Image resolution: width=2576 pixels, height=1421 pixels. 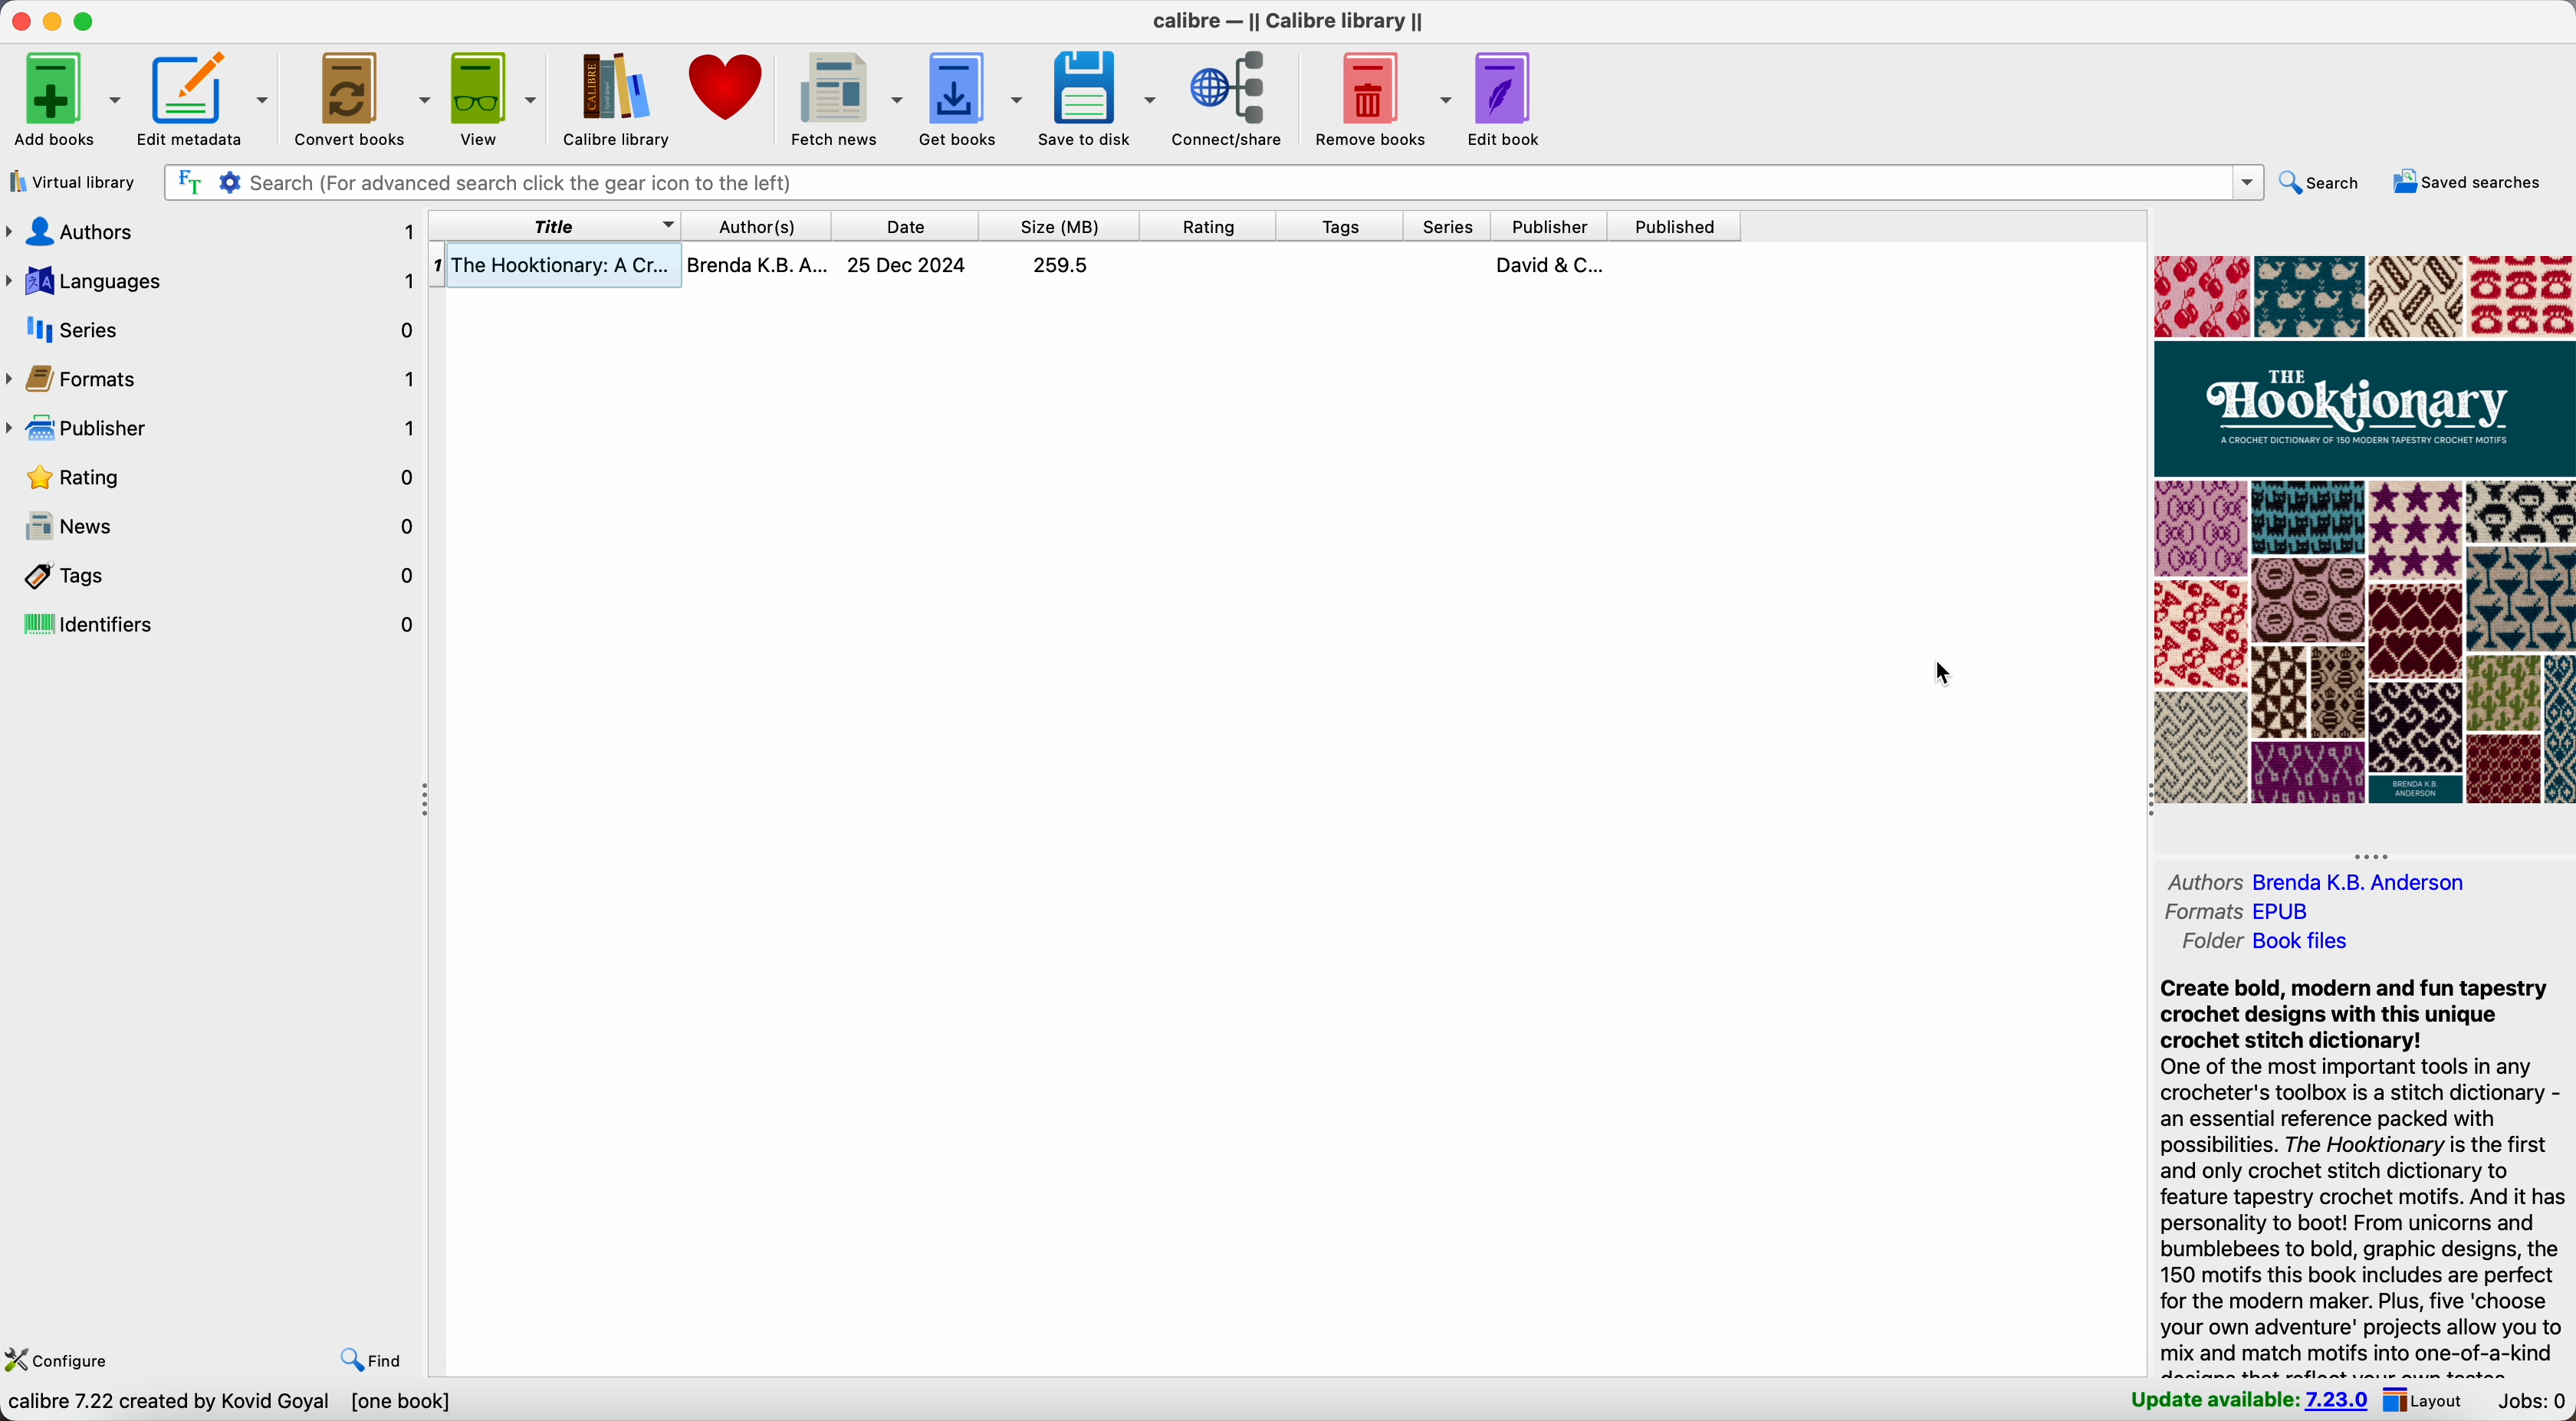 I want to click on update available, so click(x=2248, y=1403).